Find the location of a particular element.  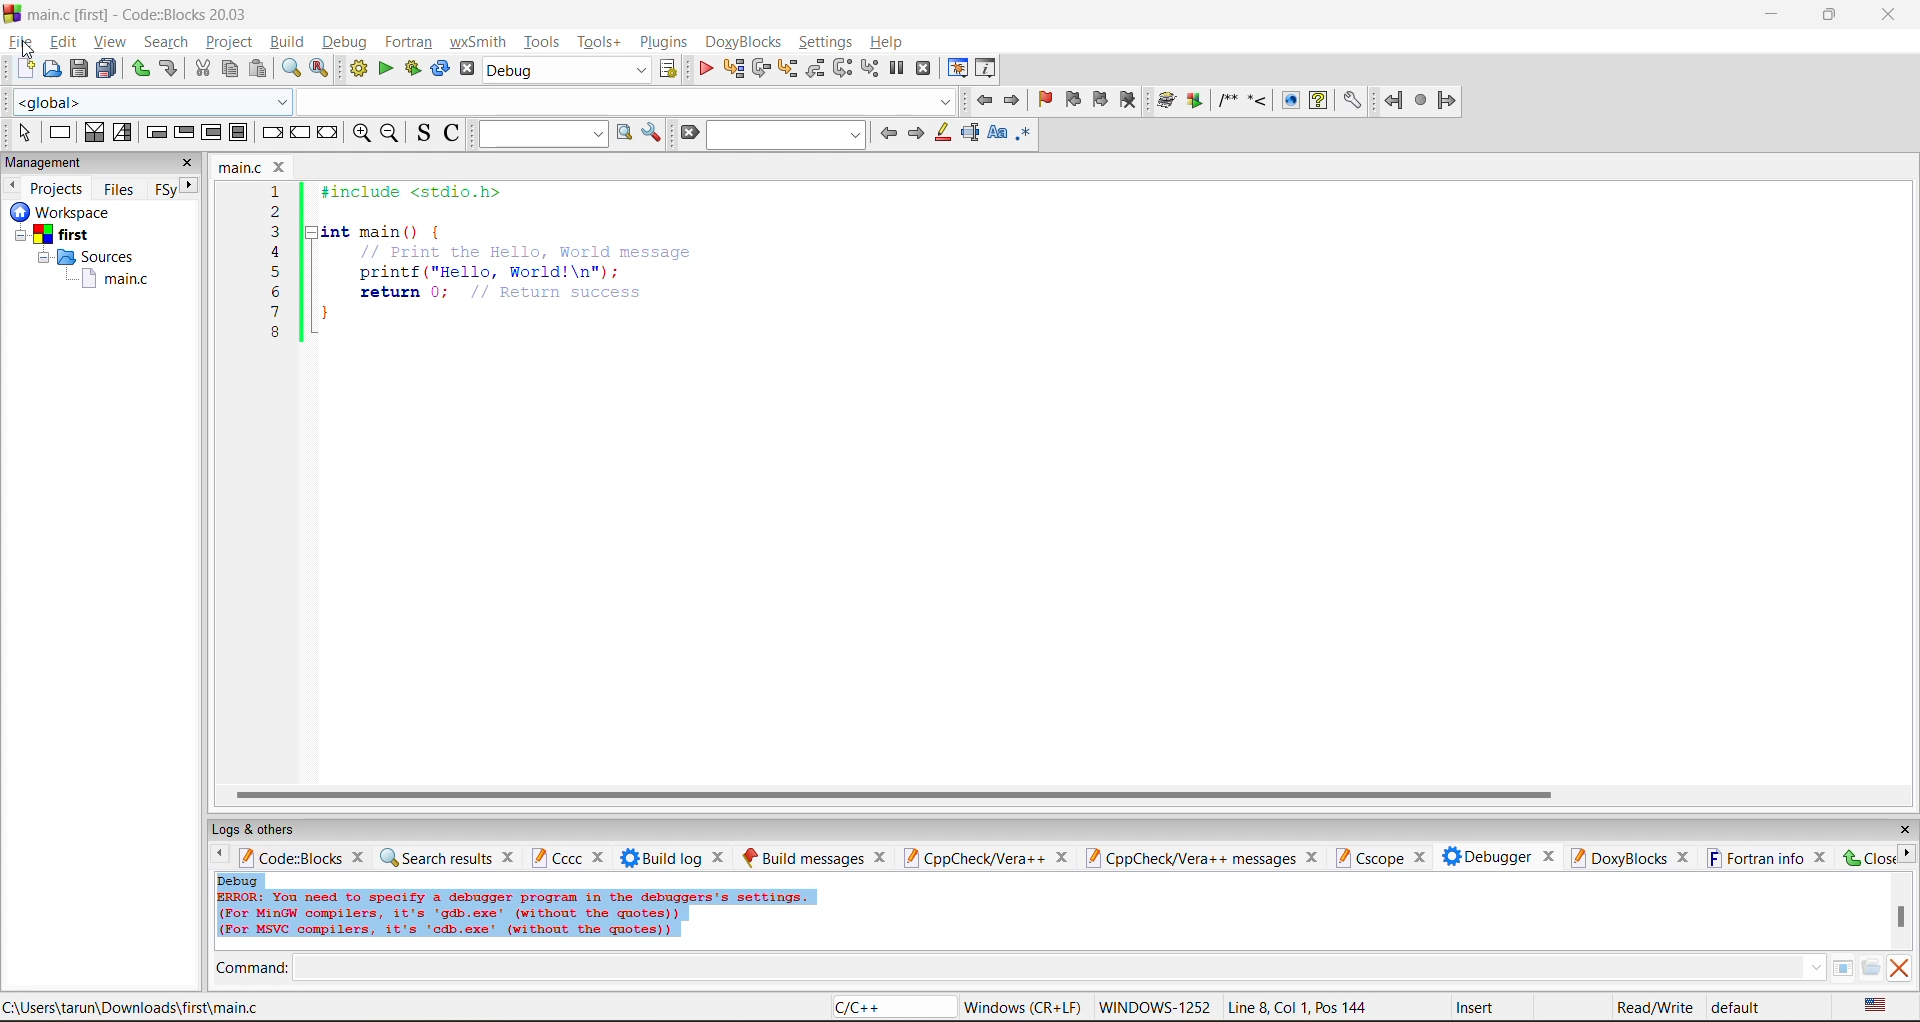

down is located at coordinates (1815, 967).